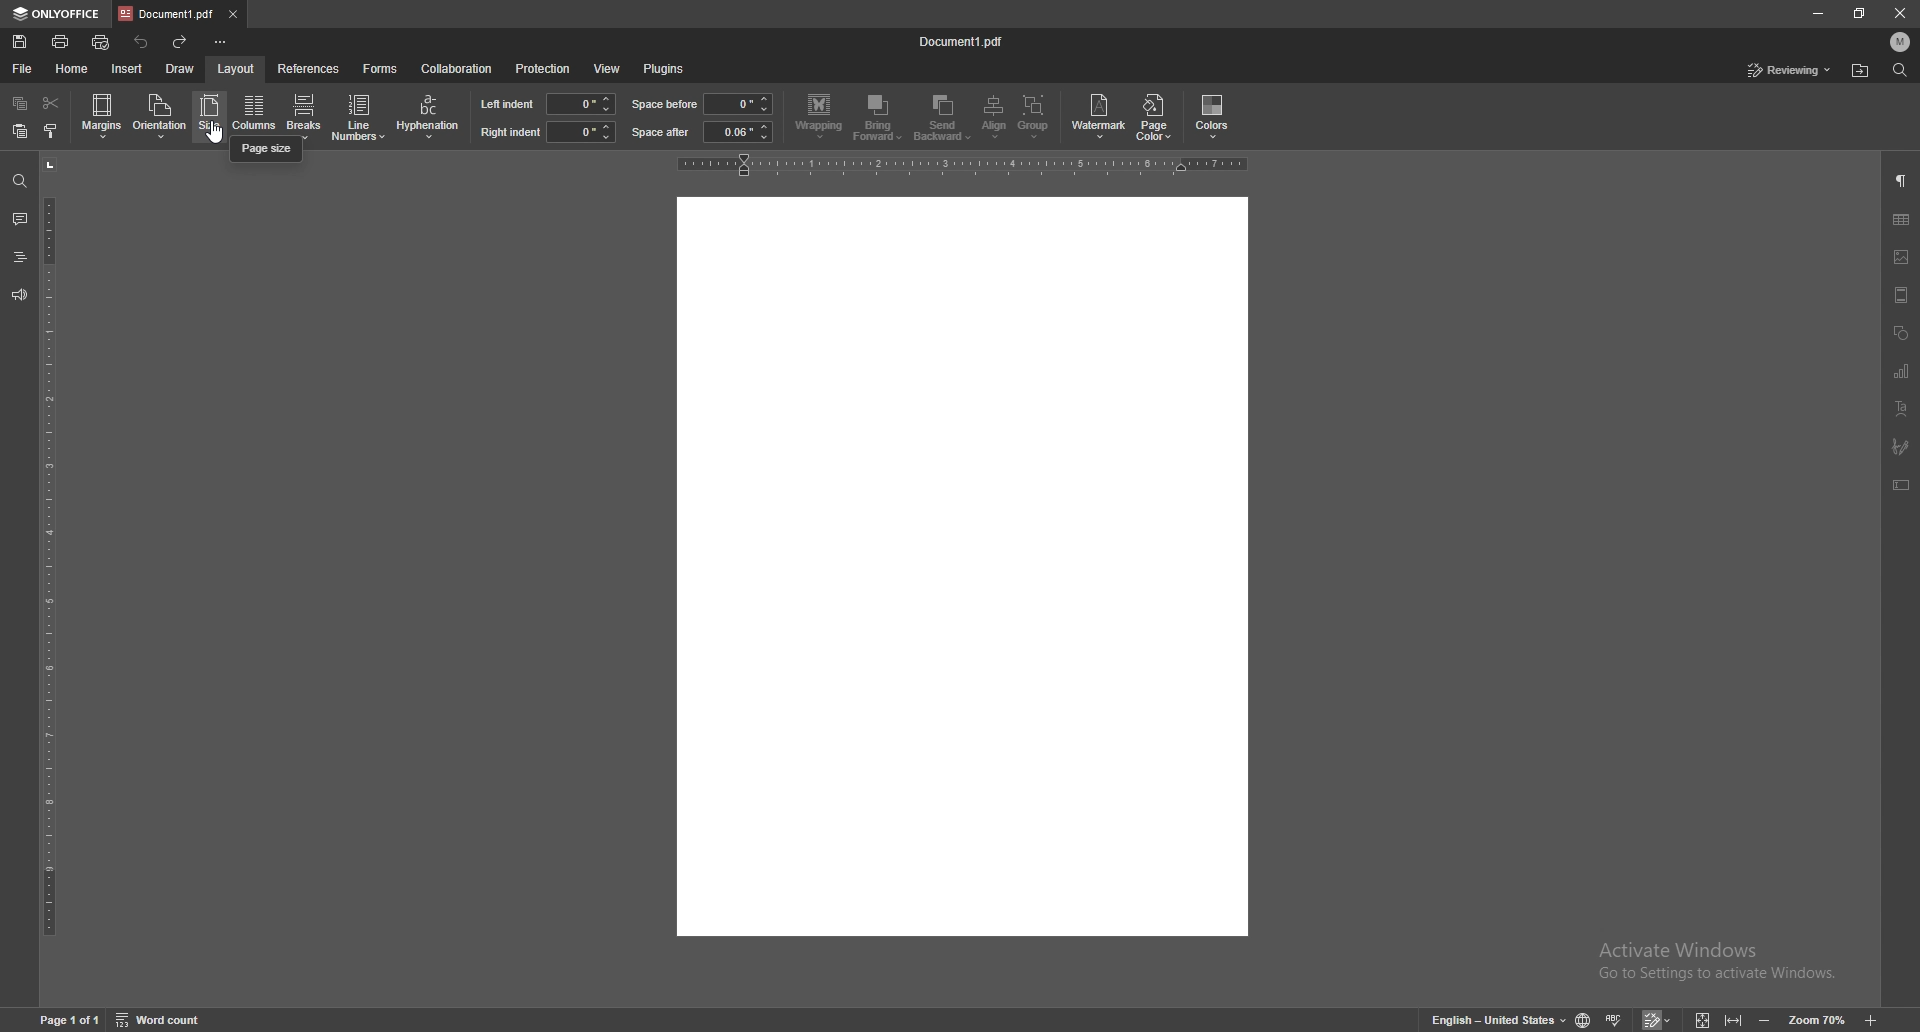 The width and height of the screenshot is (1920, 1032). What do you see at coordinates (1903, 408) in the screenshot?
I see `text art` at bounding box center [1903, 408].